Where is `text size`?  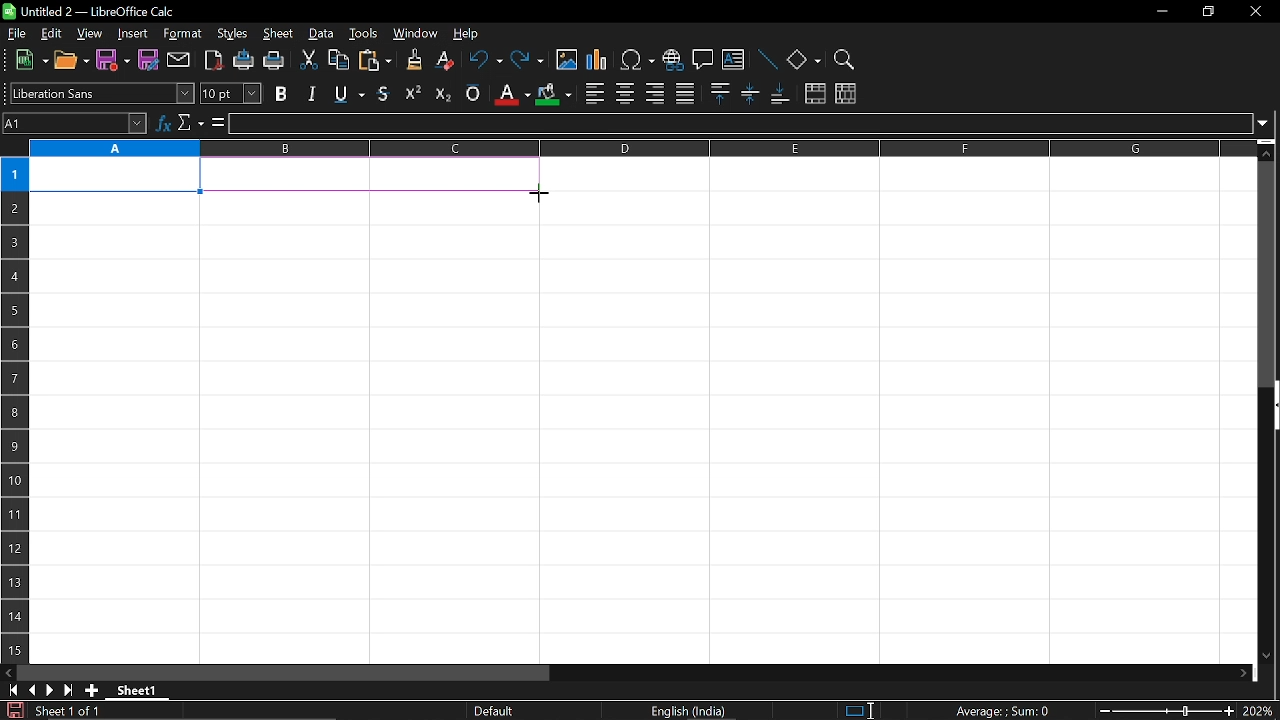 text size is located at coordinates (231, 93).